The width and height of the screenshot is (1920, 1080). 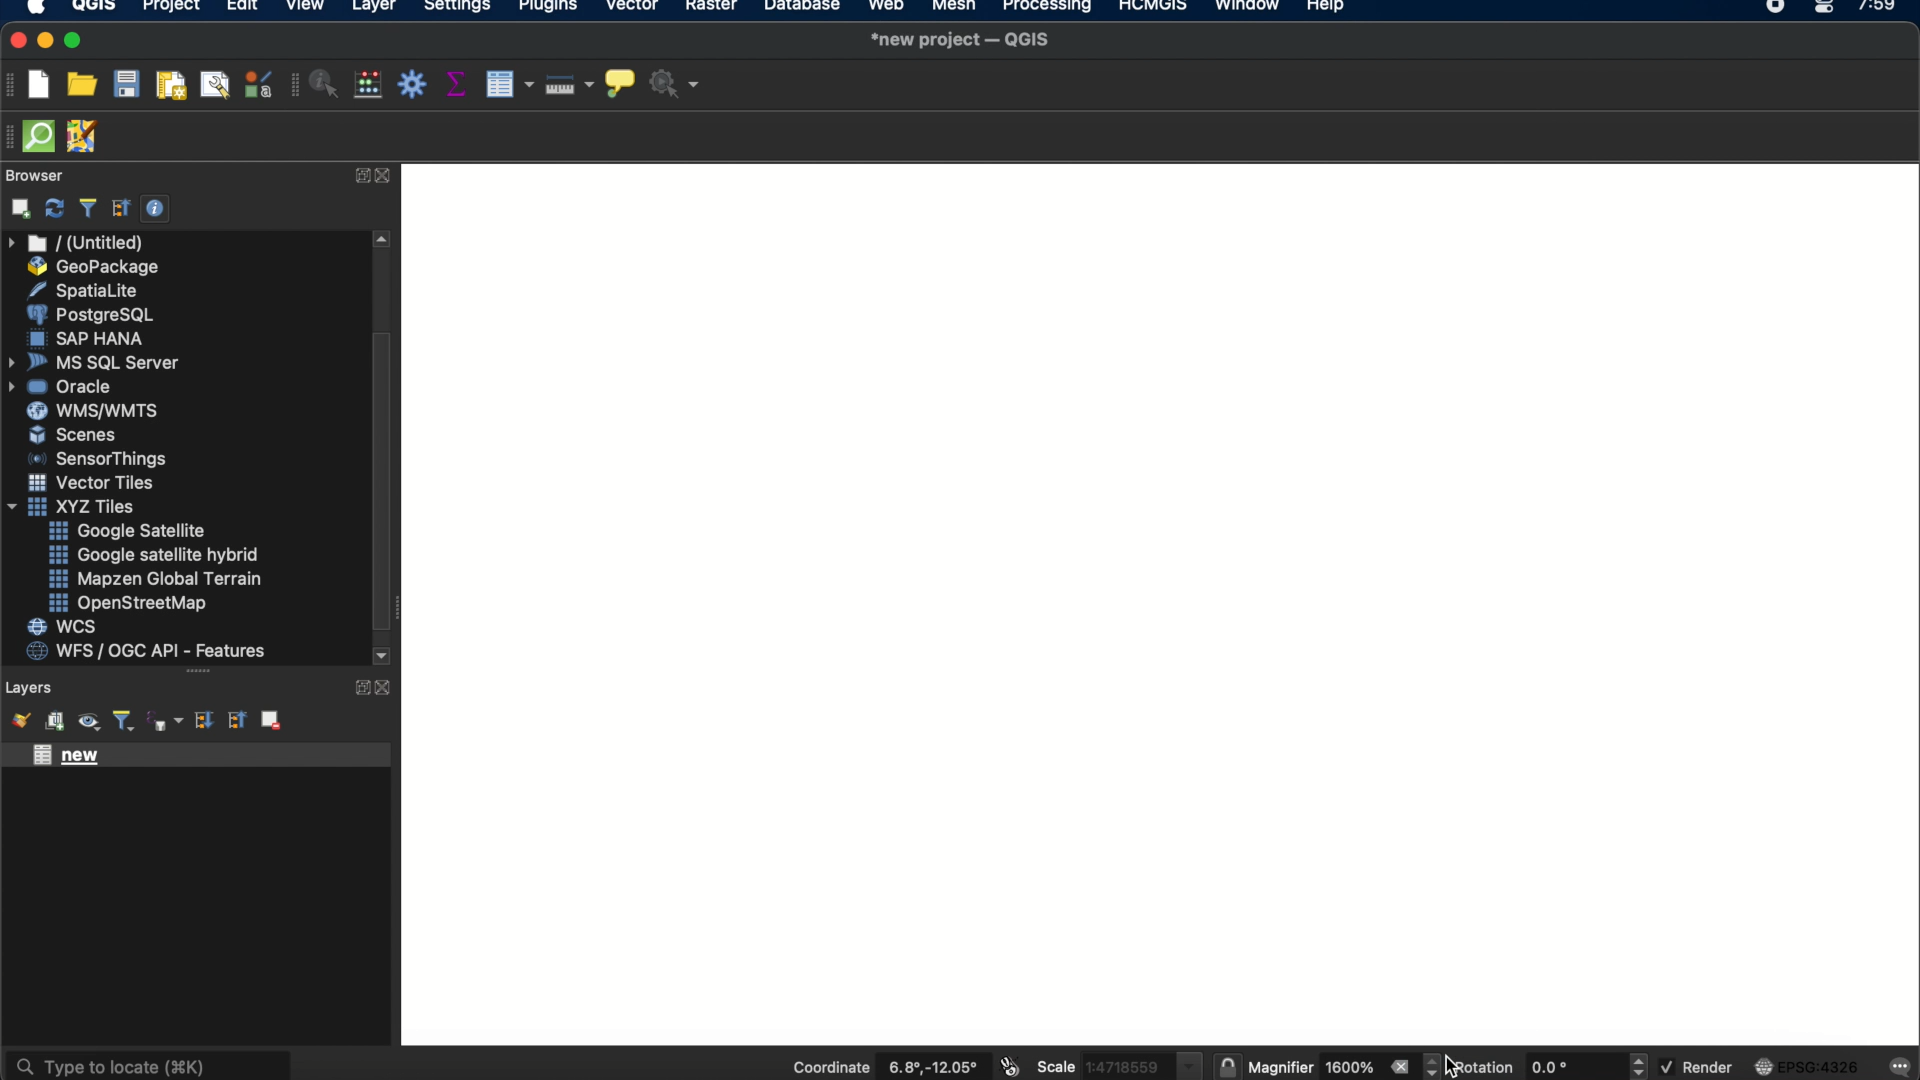 I want to click on raster, so click(x=709, y=8).